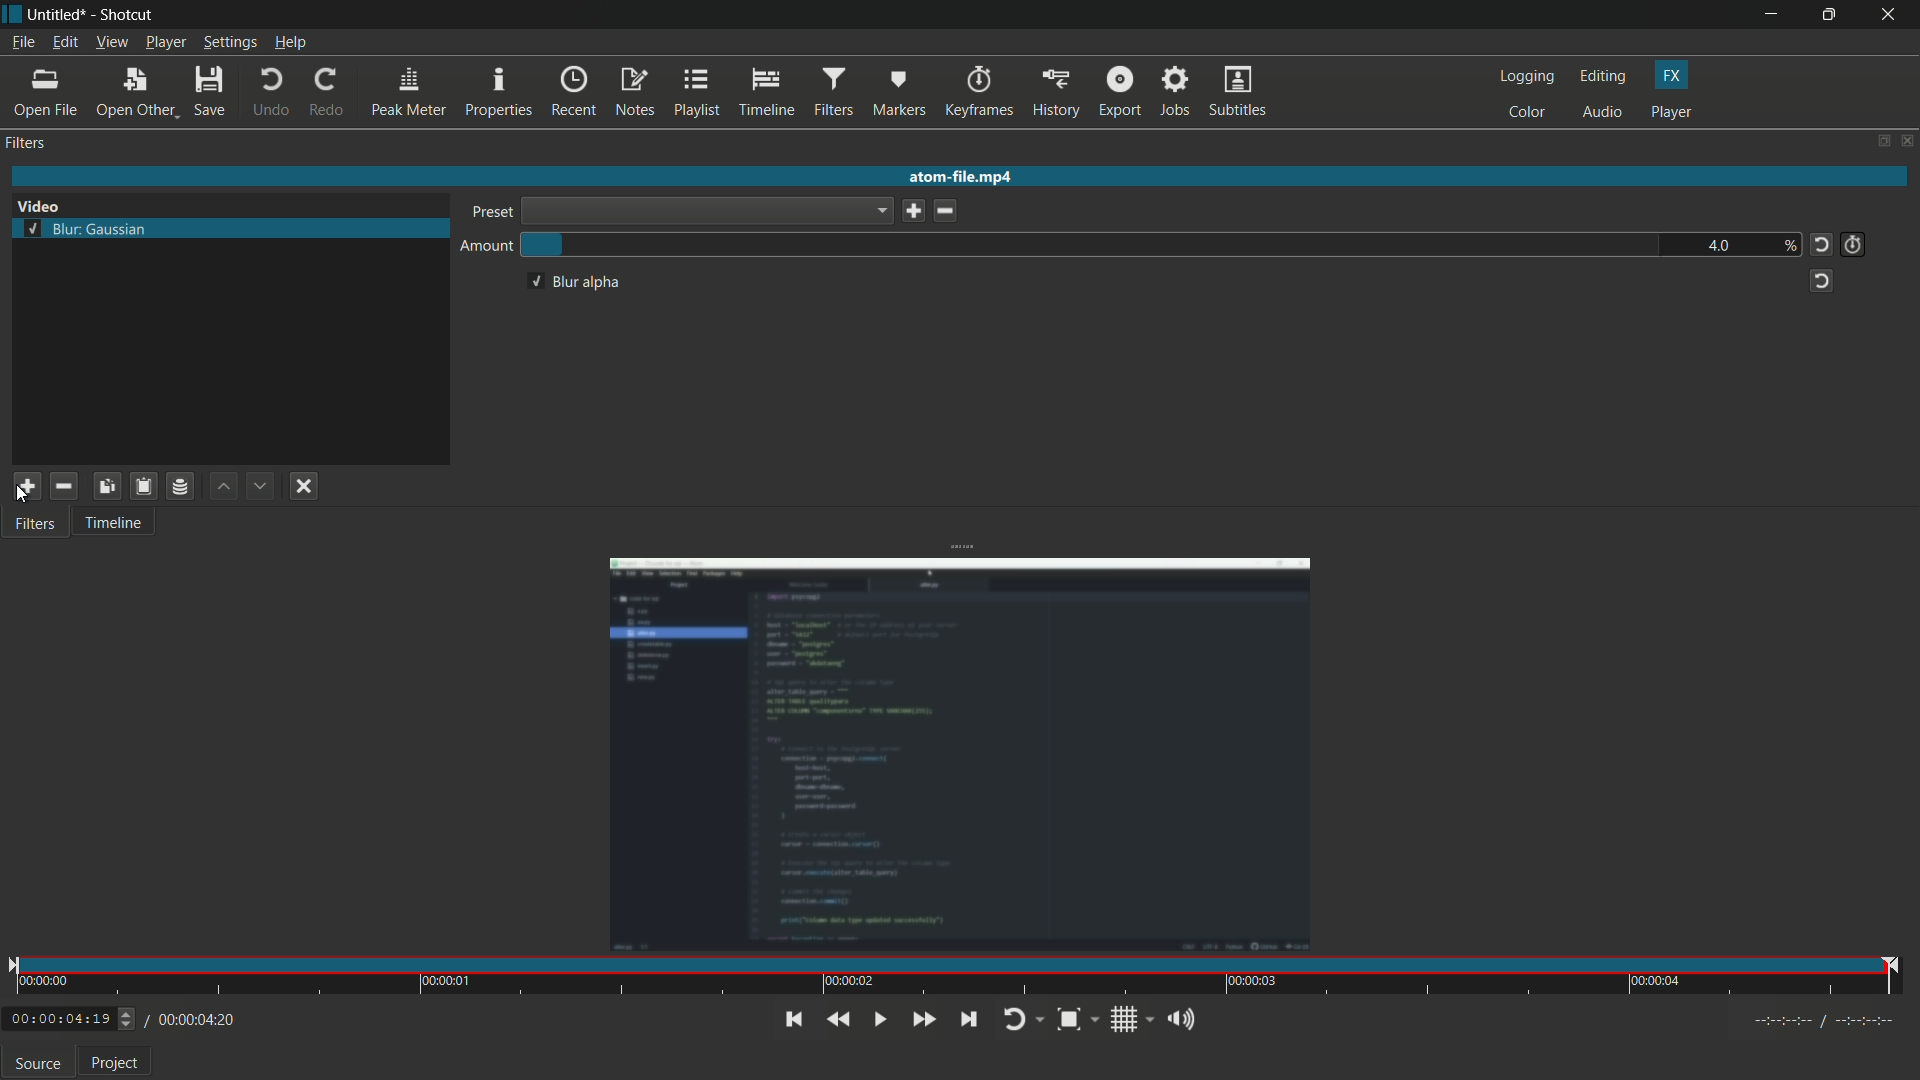 Image resolution: width=1920 pixels, height=1080 pixels. What do you see at coordinates (23, 45) in the screenshot?
I see `file menu` at bounding box center [23, 45].